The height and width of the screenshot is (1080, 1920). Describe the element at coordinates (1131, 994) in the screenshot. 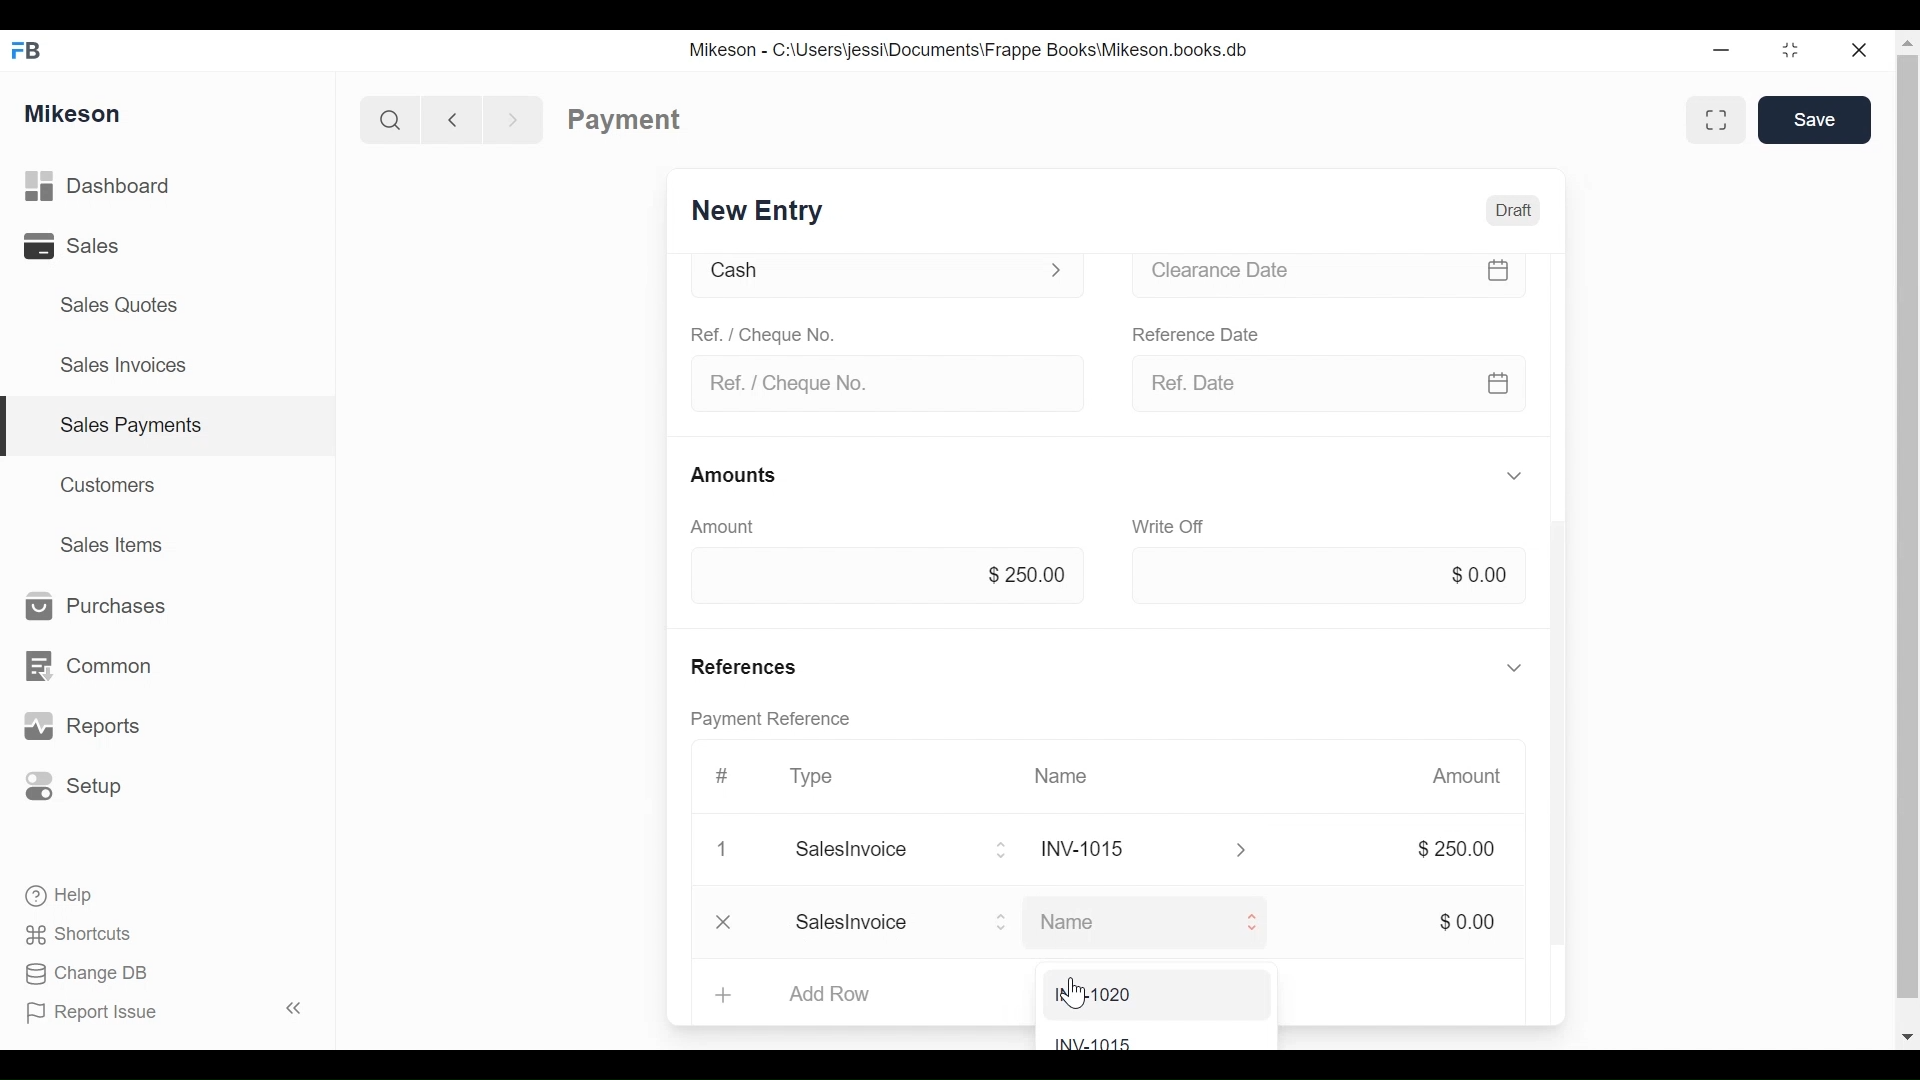

I see `INV-1020` at that location.